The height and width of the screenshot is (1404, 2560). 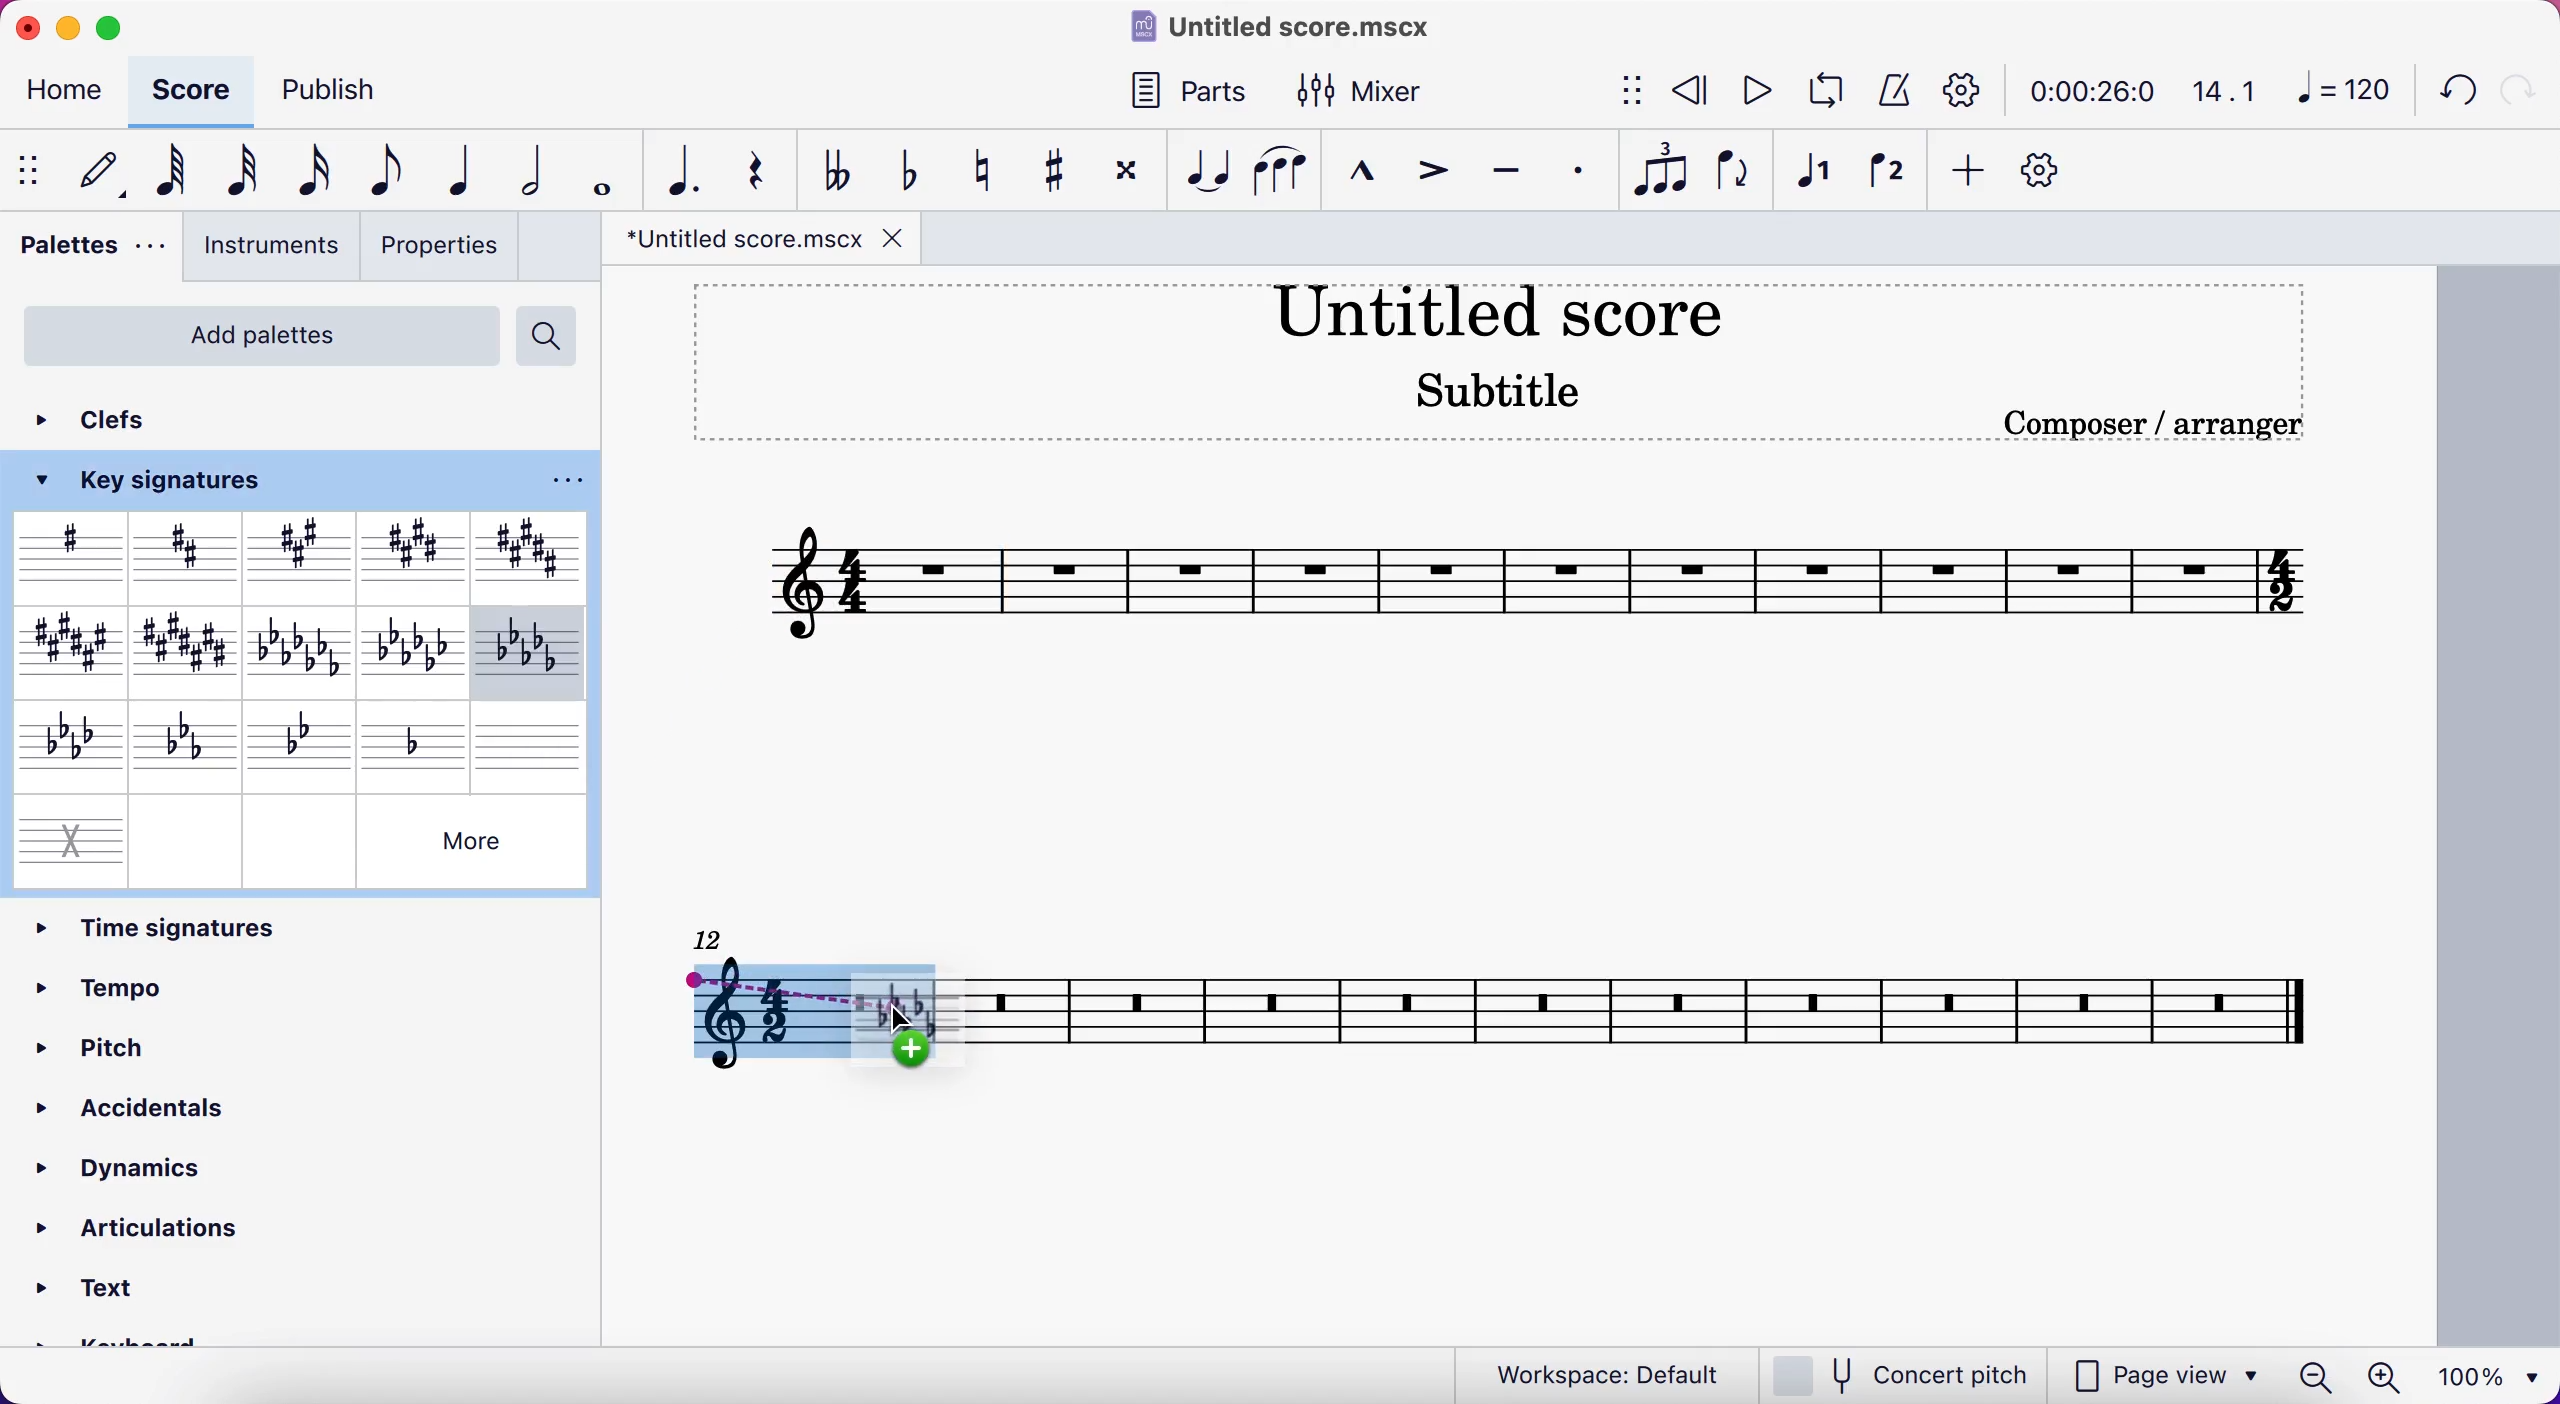 I want to click on close, so click(x=27, y=27).